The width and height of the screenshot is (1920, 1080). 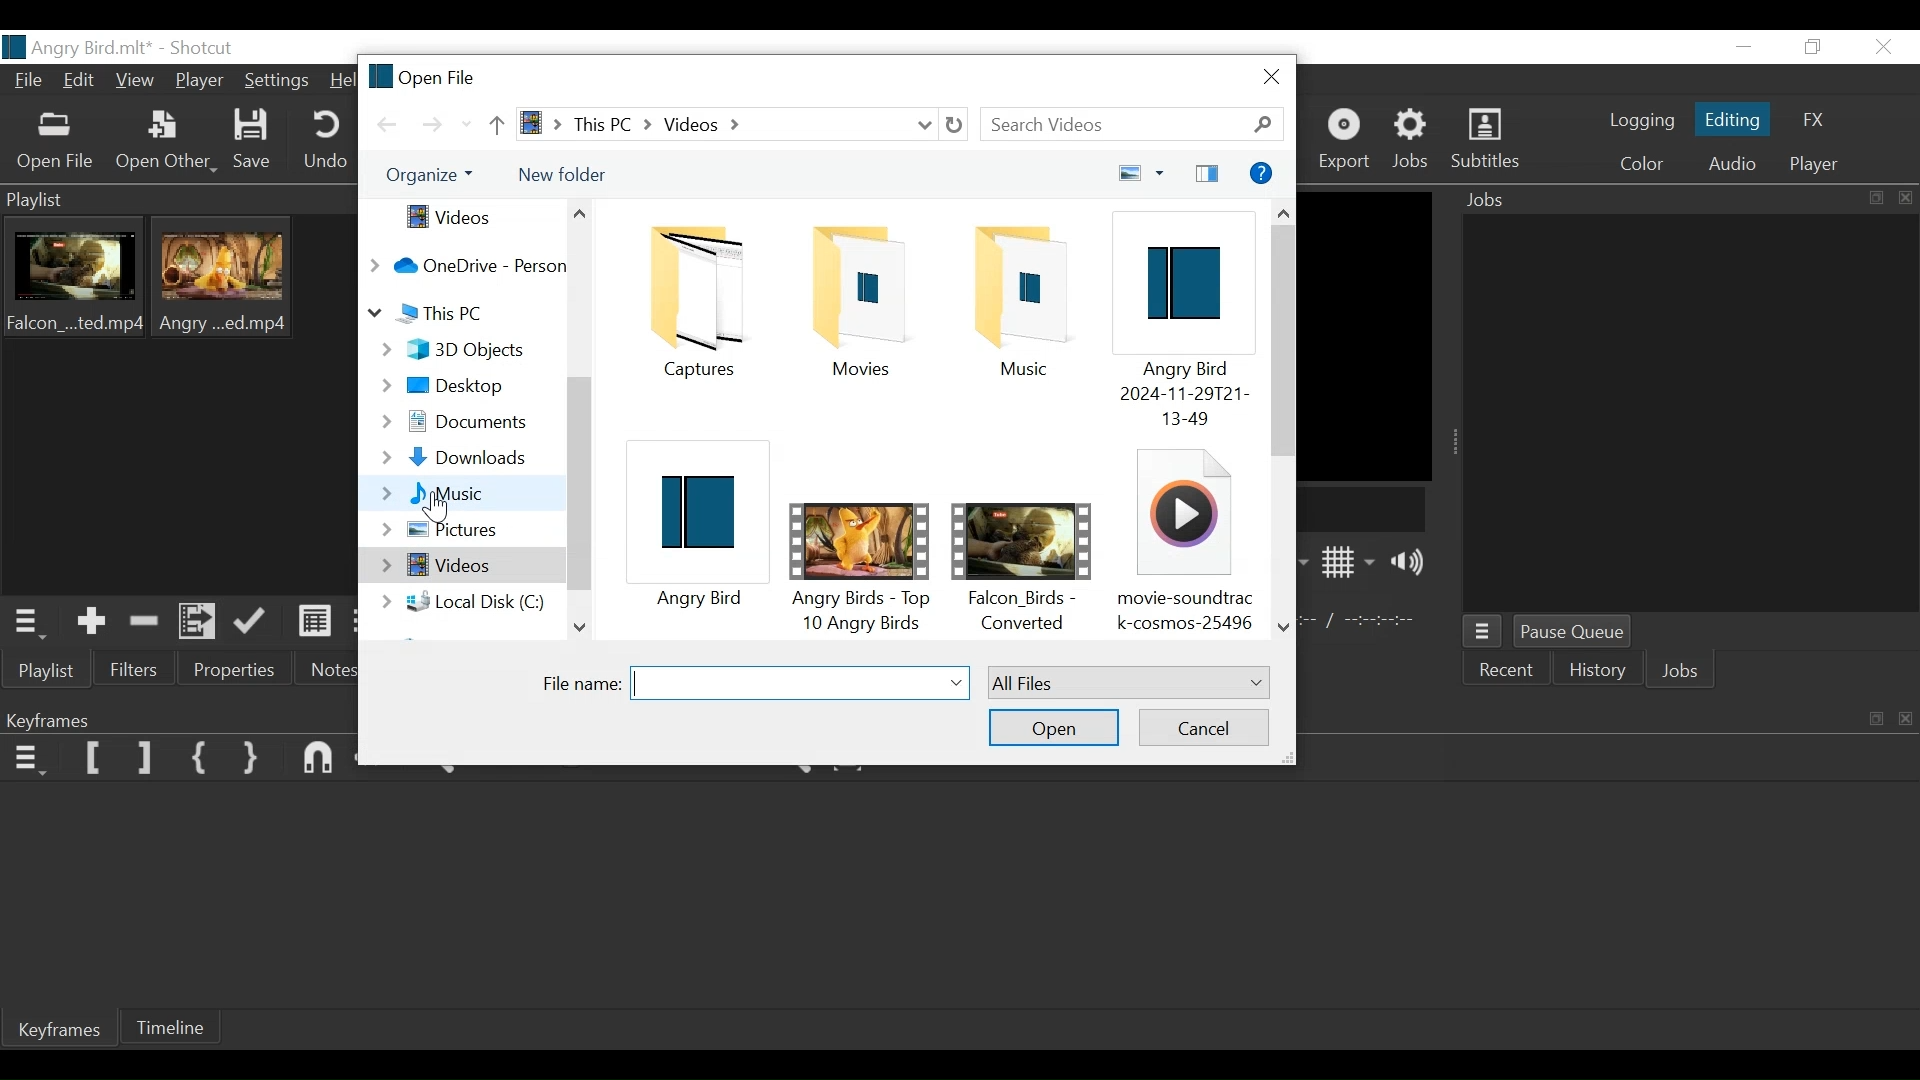 What do you see at coordinates (200, 623) in the screenshot?
I see `Add files to the playlist` at bounding box center [200, 623].